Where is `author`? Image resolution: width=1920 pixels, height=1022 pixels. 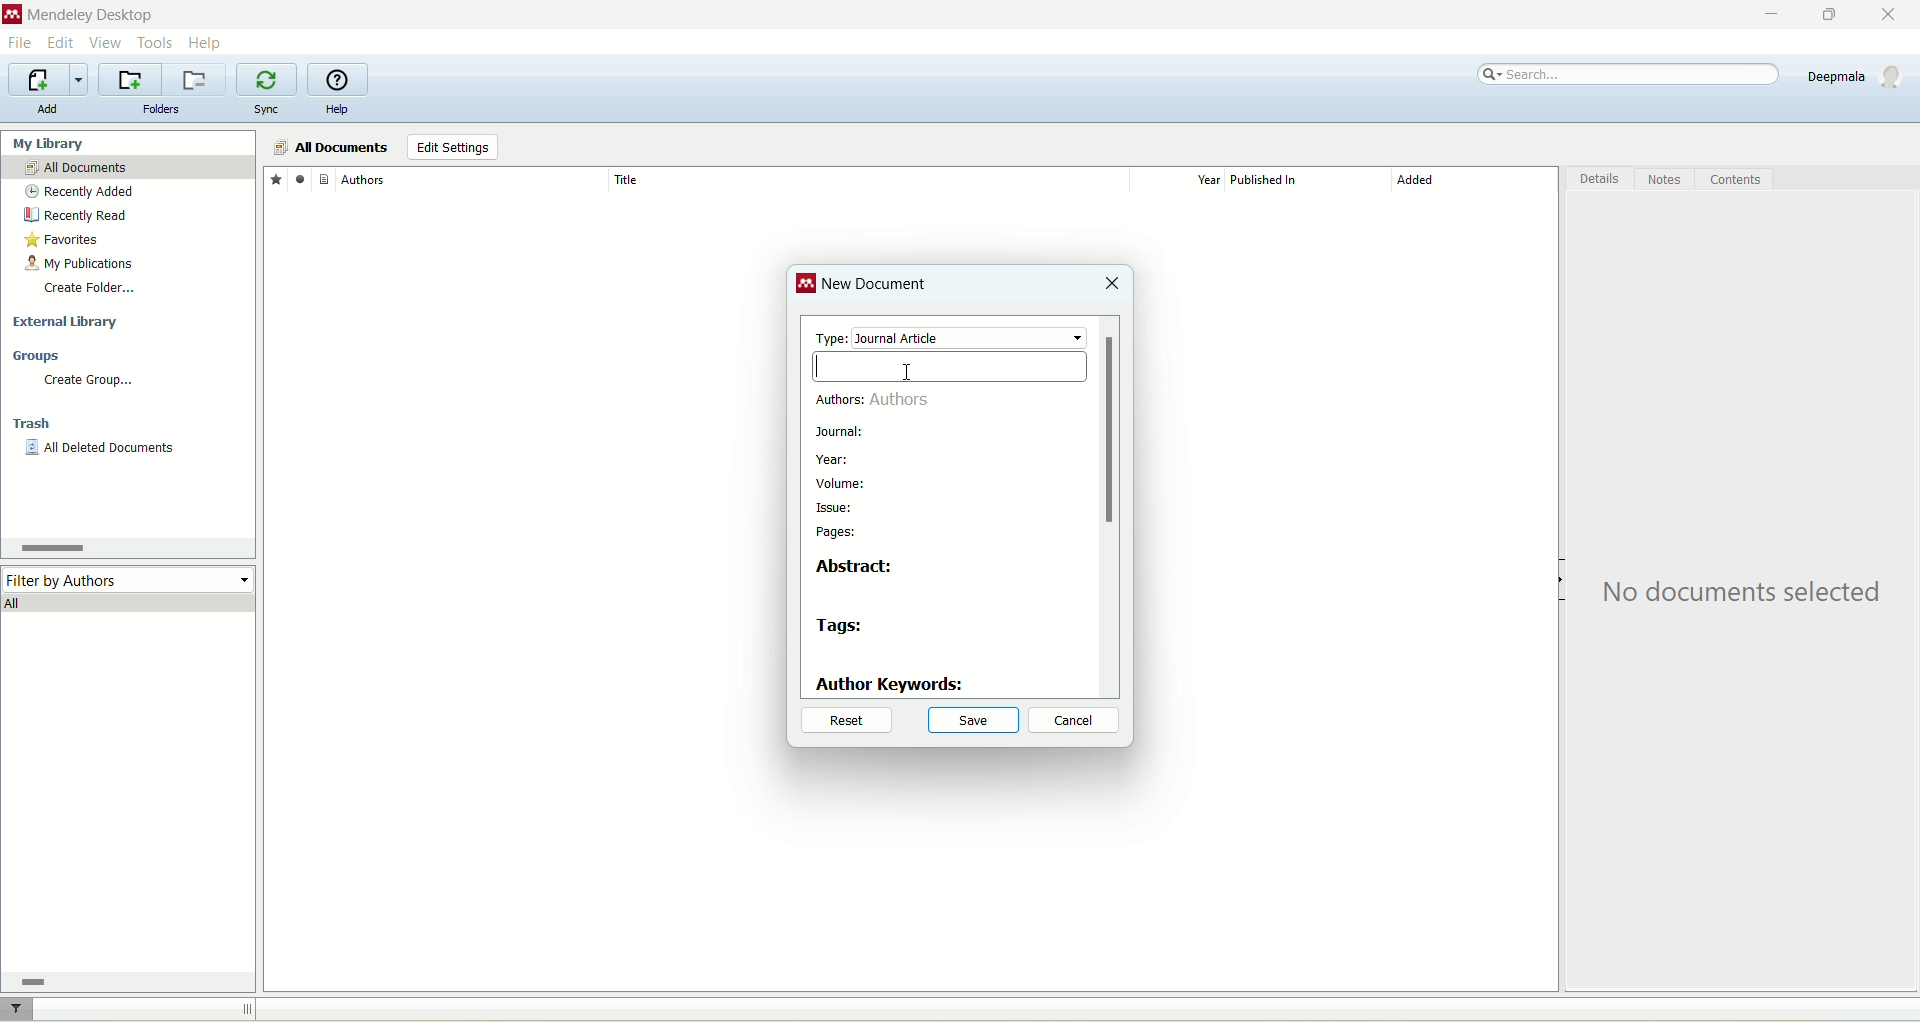
author is located at coordinates (474, 180).